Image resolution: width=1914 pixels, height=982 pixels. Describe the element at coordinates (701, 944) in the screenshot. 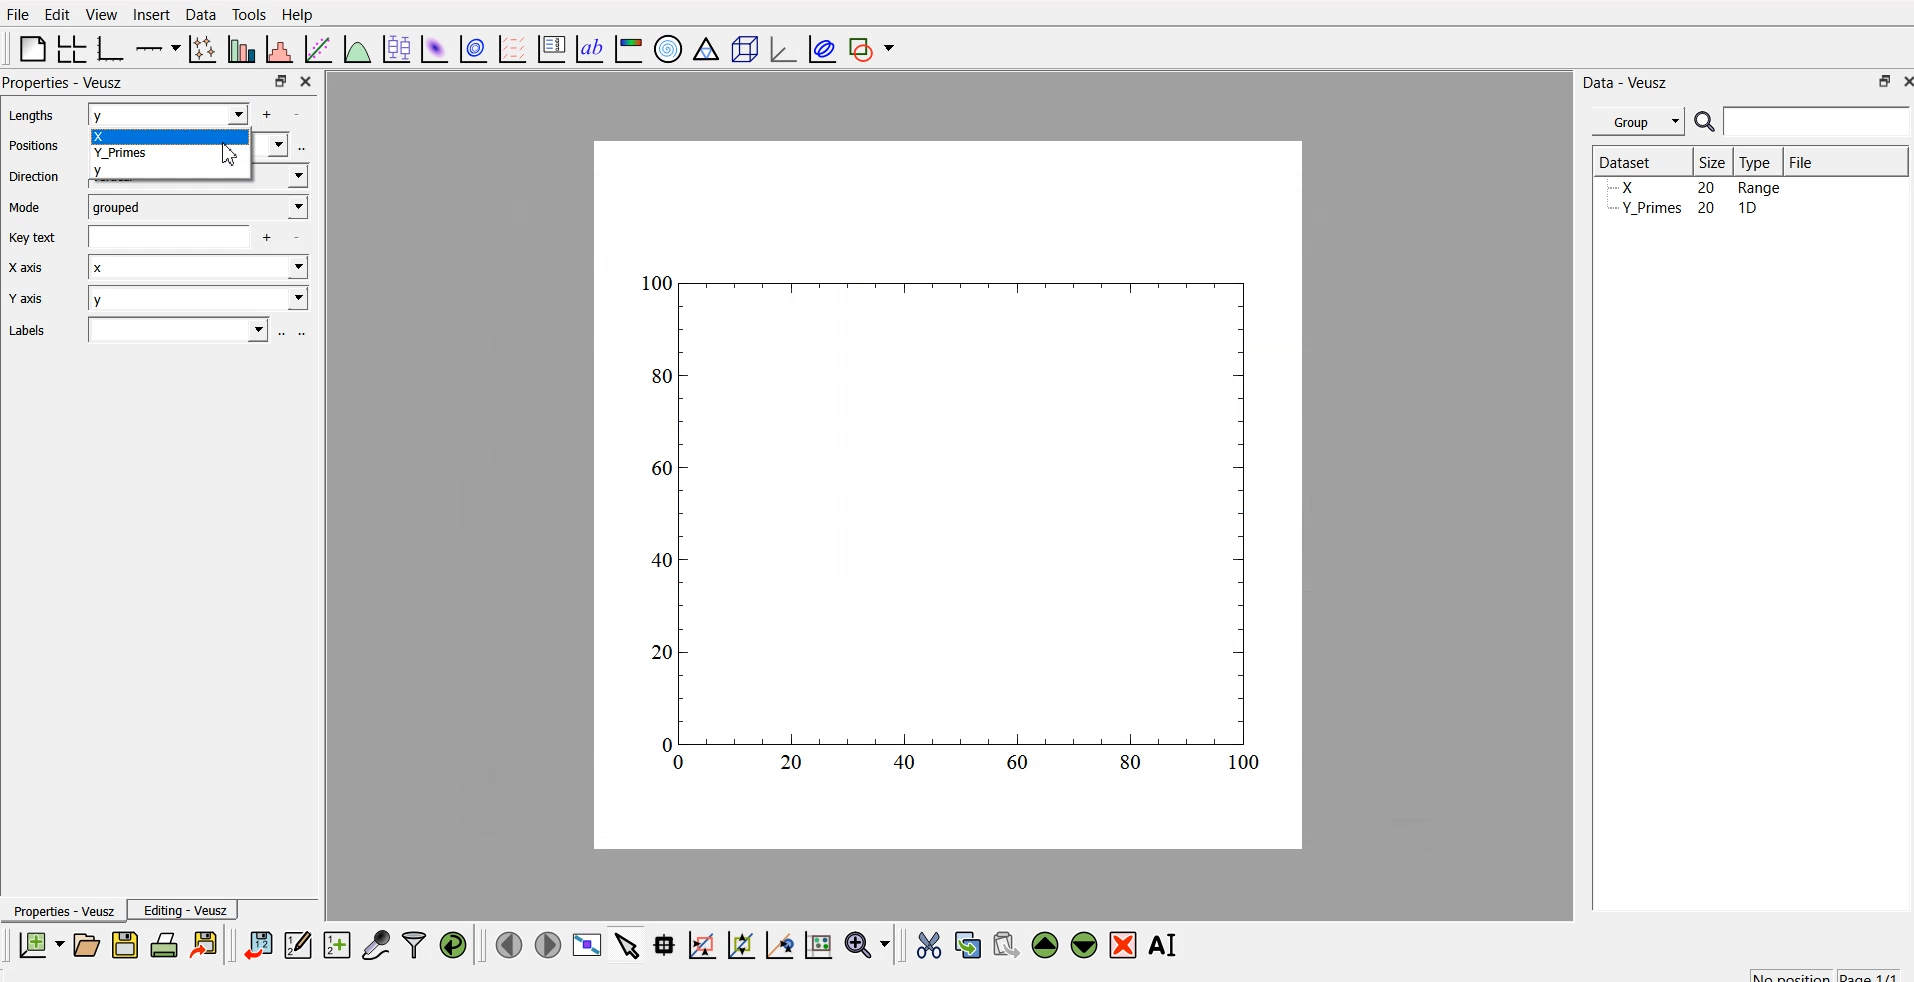

I see `draw rectangle to zoom` at that location.